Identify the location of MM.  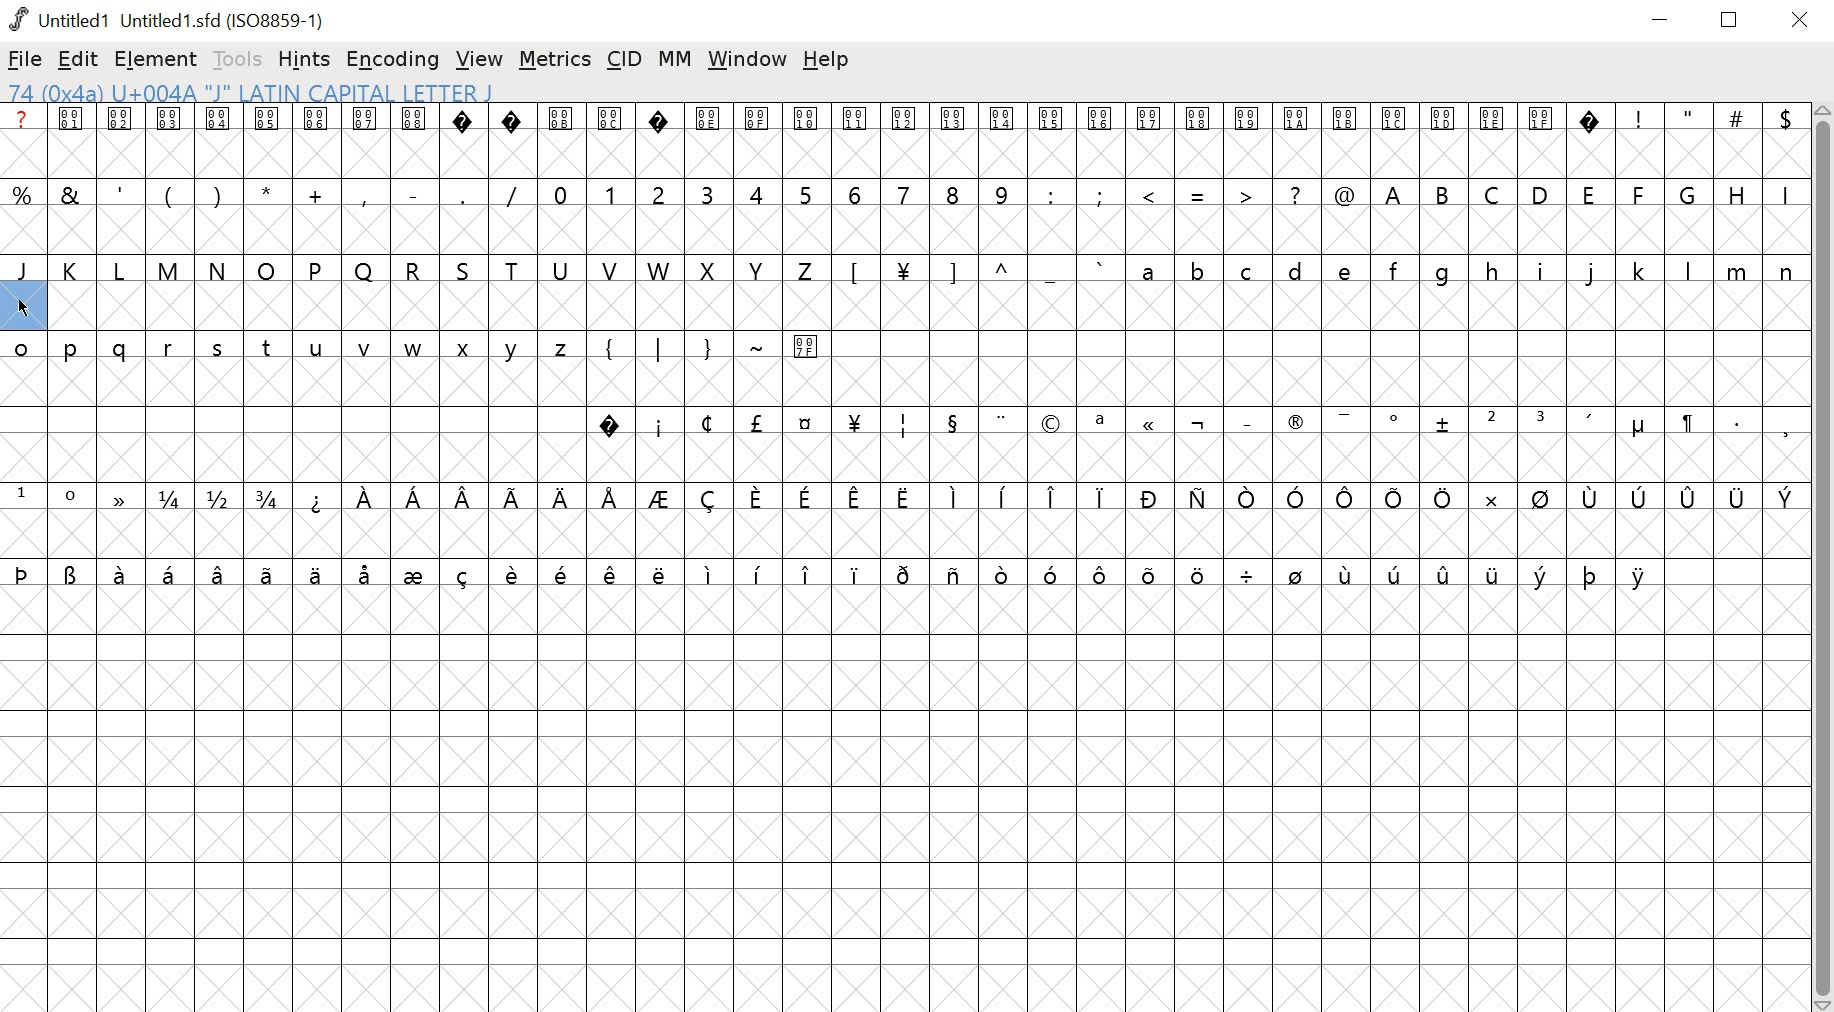
(677, 59).